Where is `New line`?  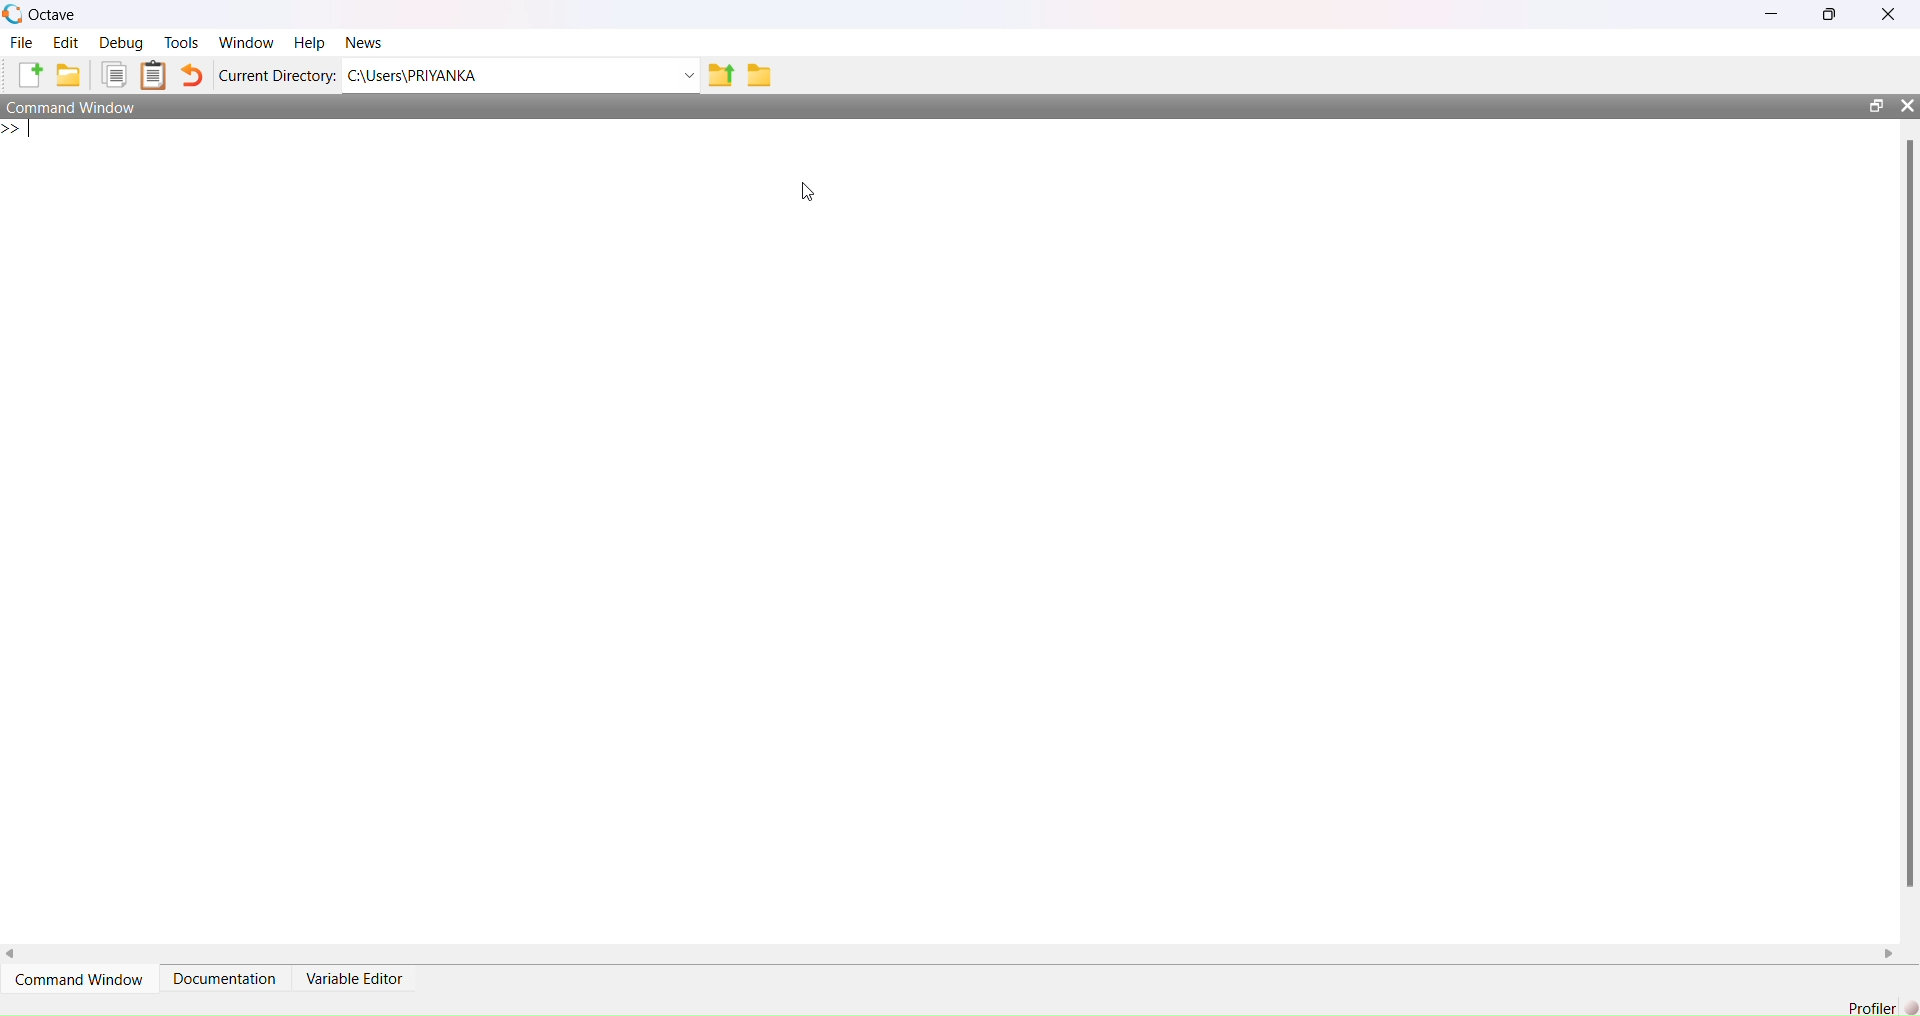 New line is located at coordinates (18, 129).